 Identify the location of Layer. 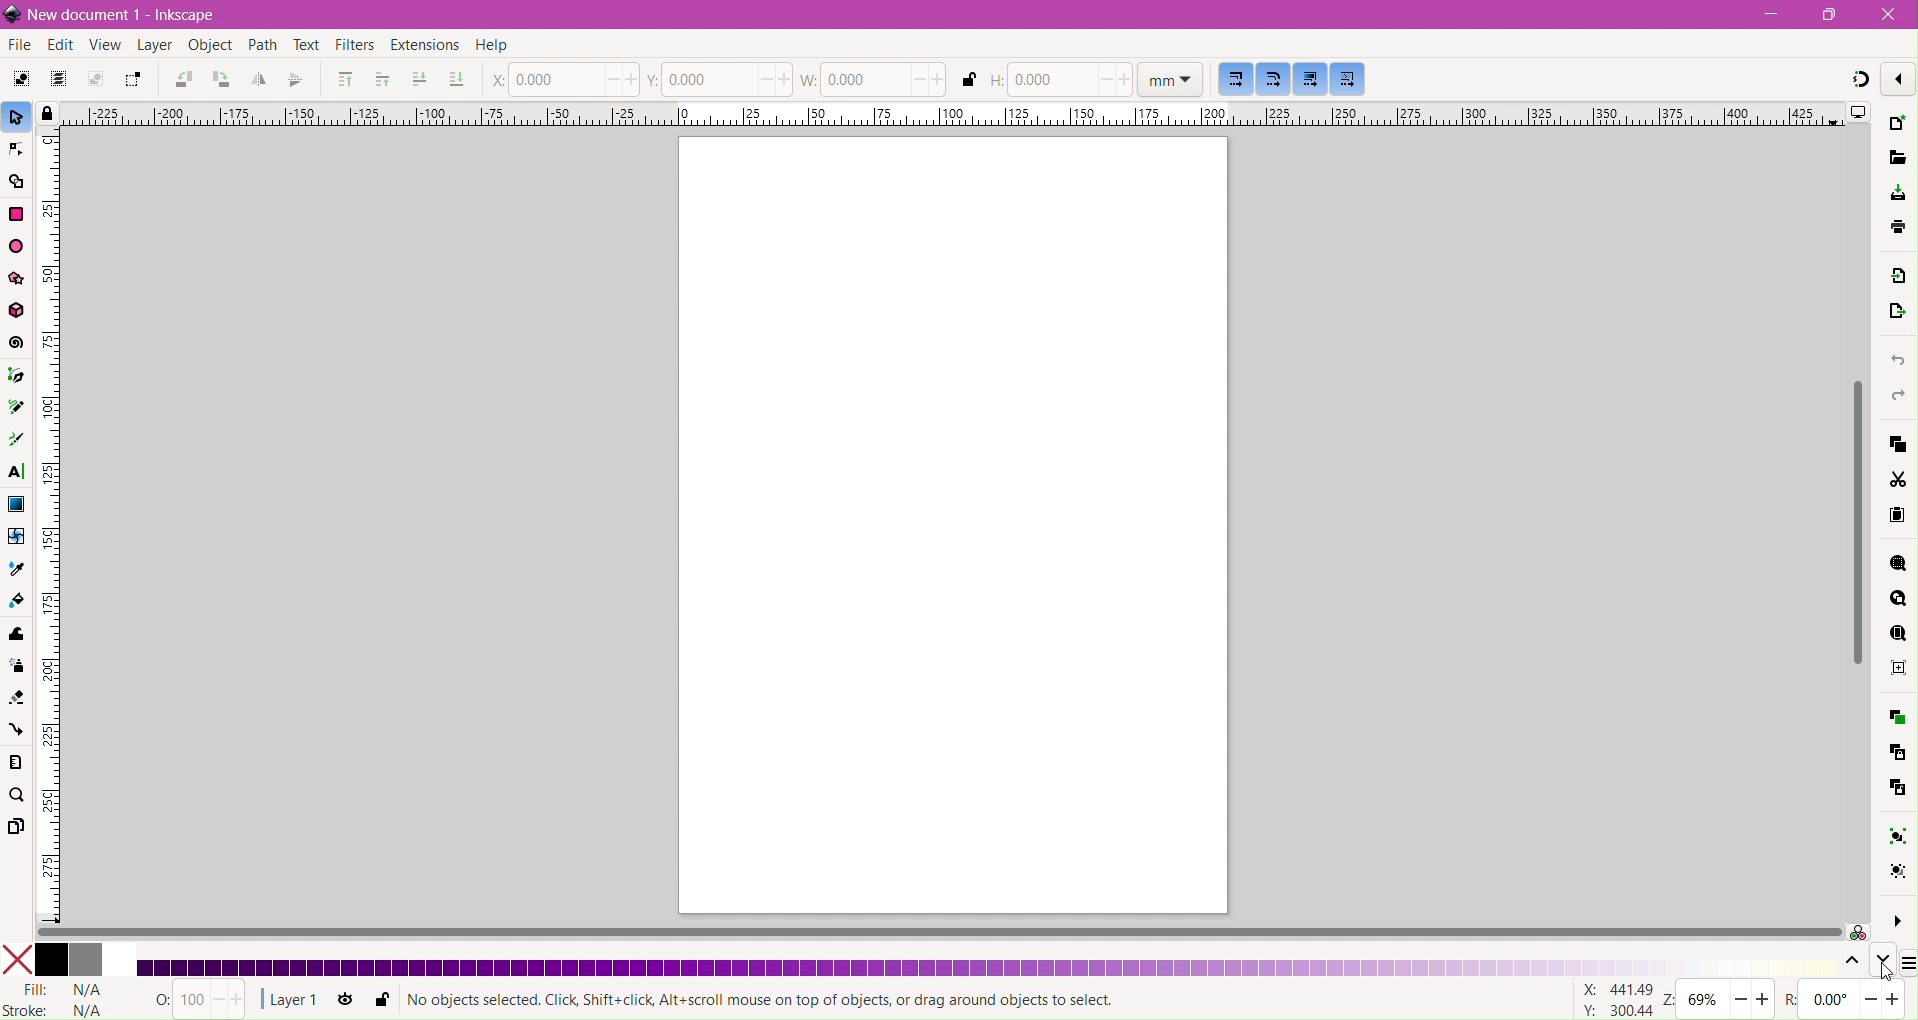
(153, 46).